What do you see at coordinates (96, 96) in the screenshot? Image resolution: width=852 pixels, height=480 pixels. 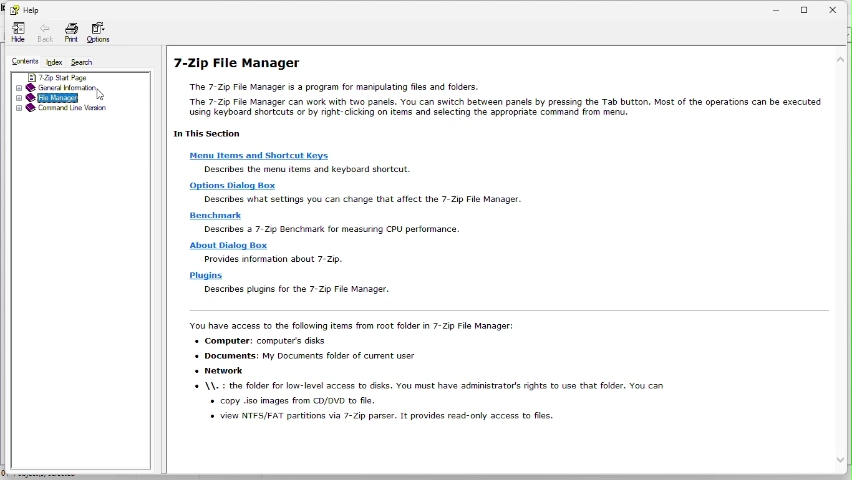 I see `cursor` at bounding box center [96, 96].